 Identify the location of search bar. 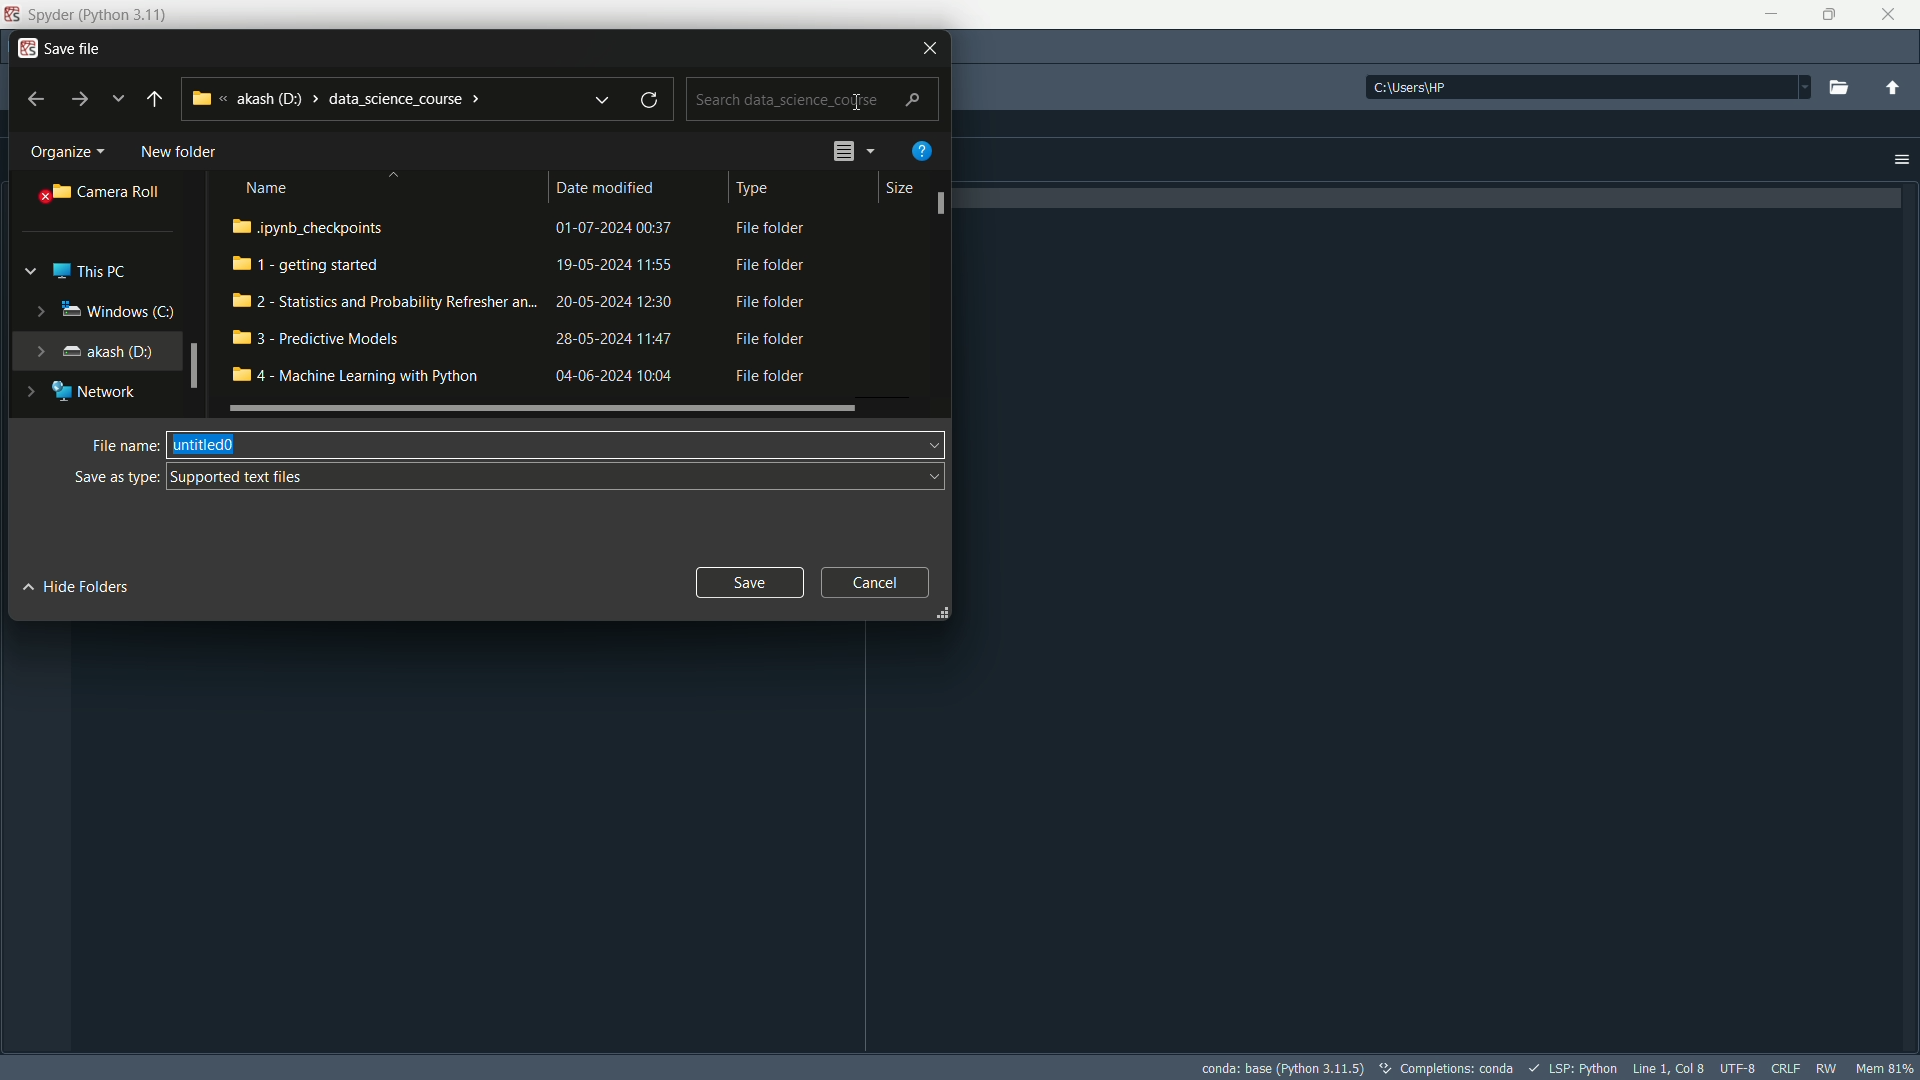
(806, 99).